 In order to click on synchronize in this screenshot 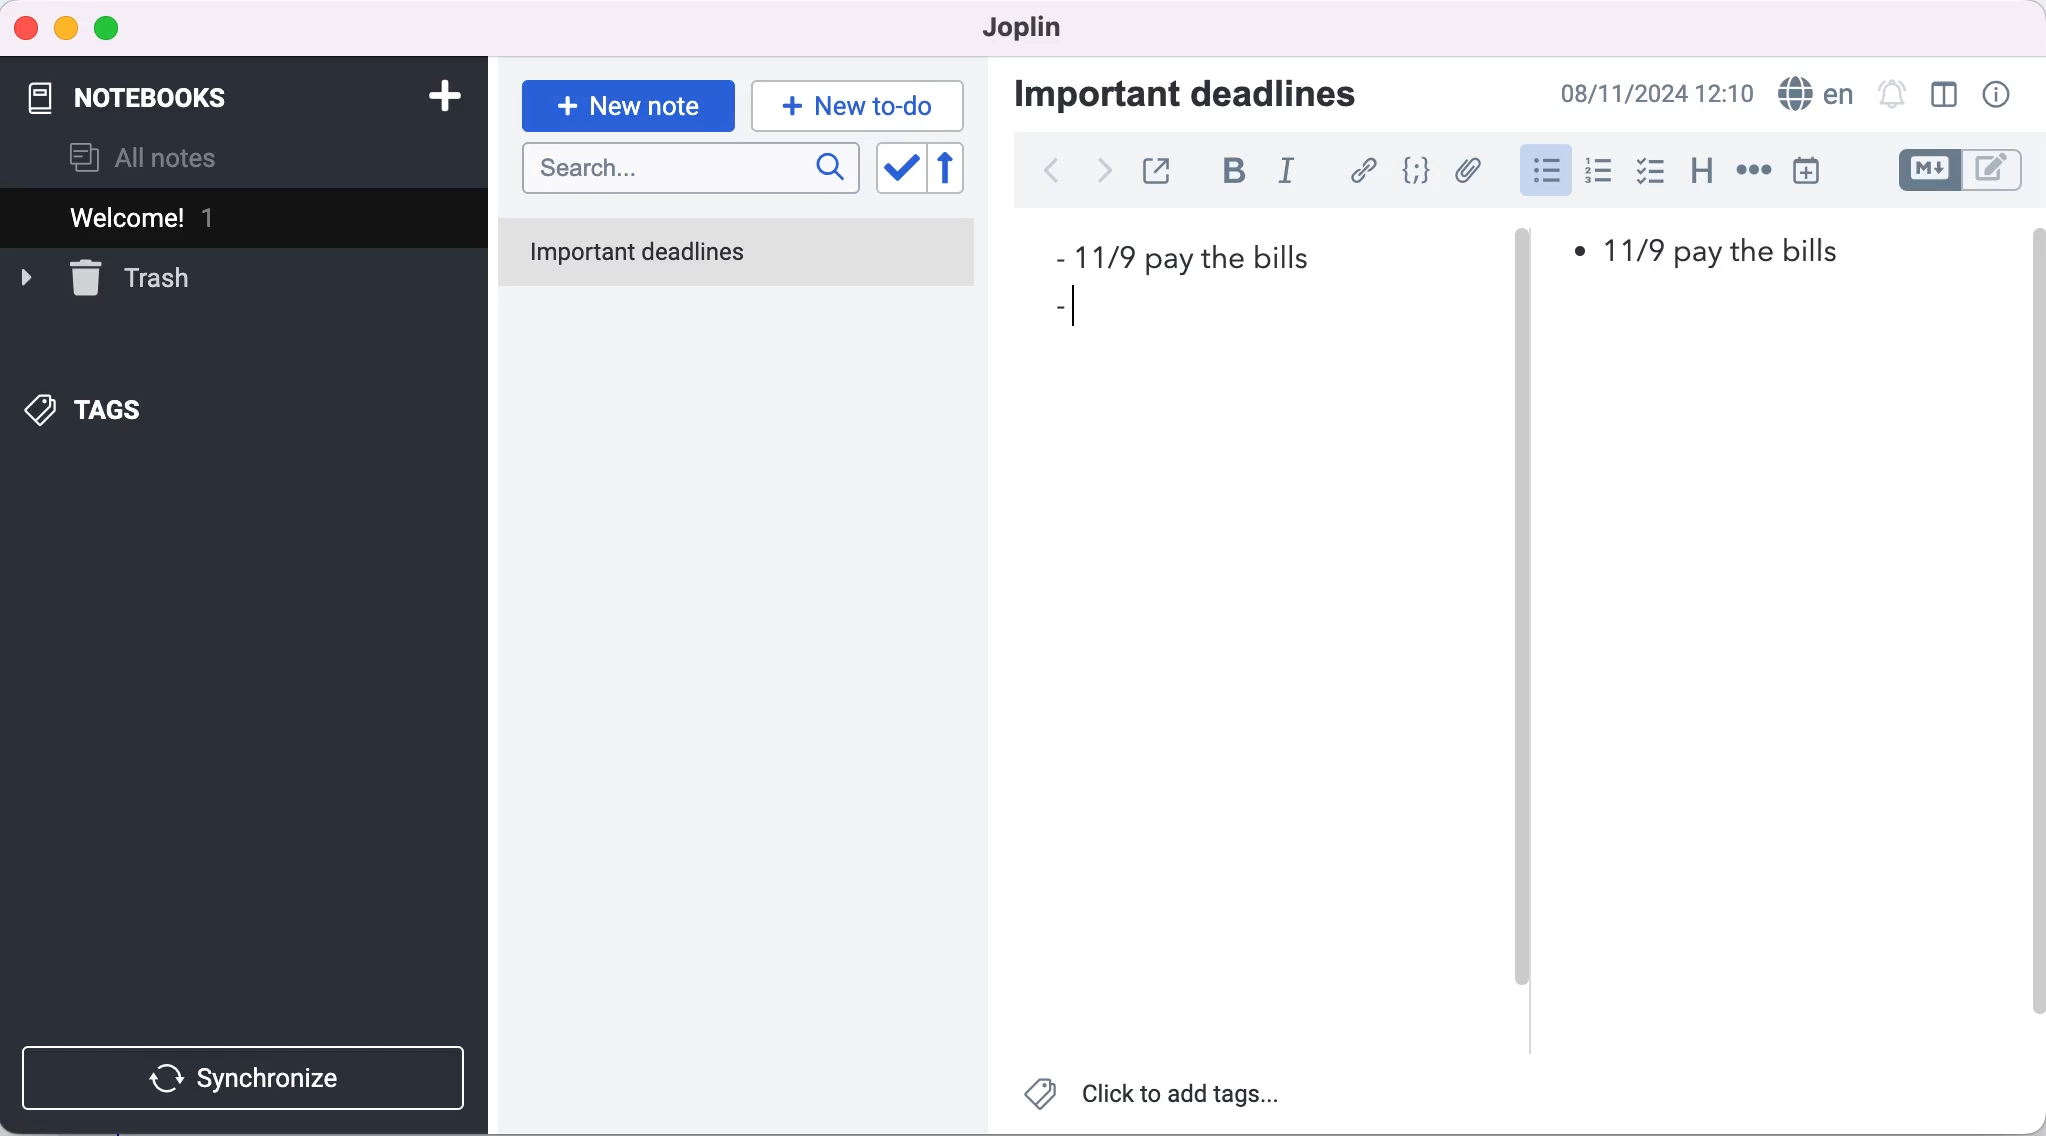, I will do `click(251, 1077)`.